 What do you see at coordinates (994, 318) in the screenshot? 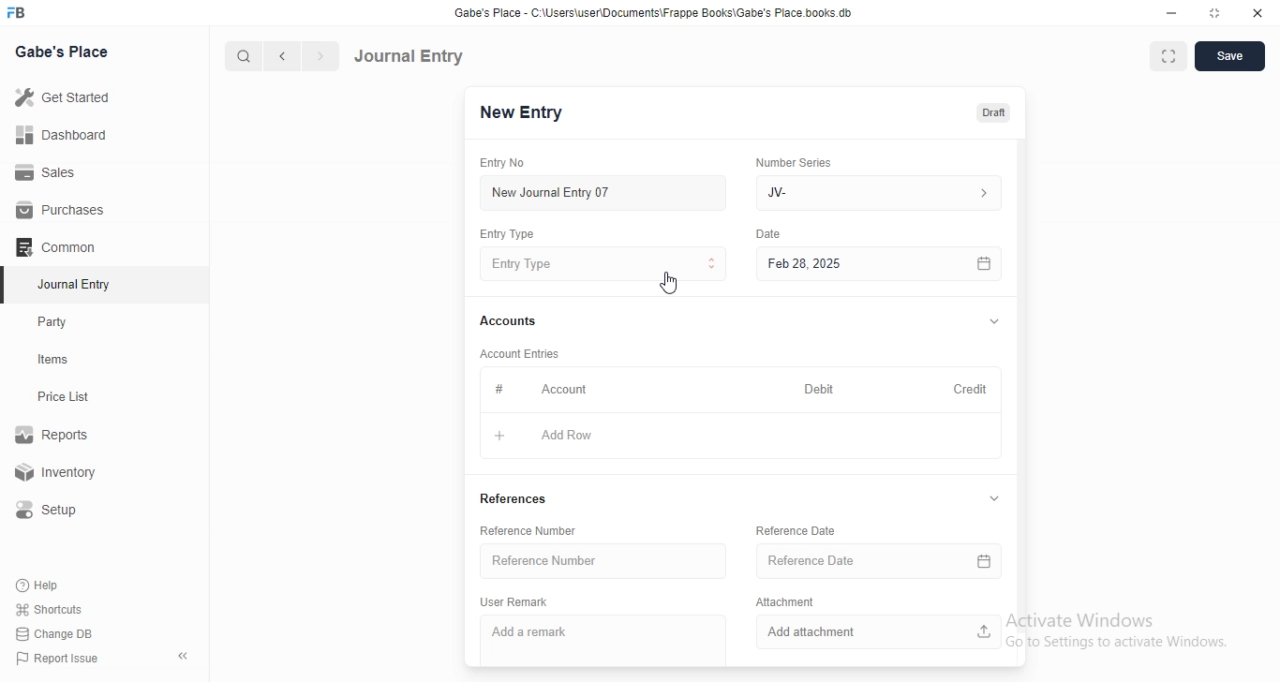
I see `v` at bounding box center [994, 318].